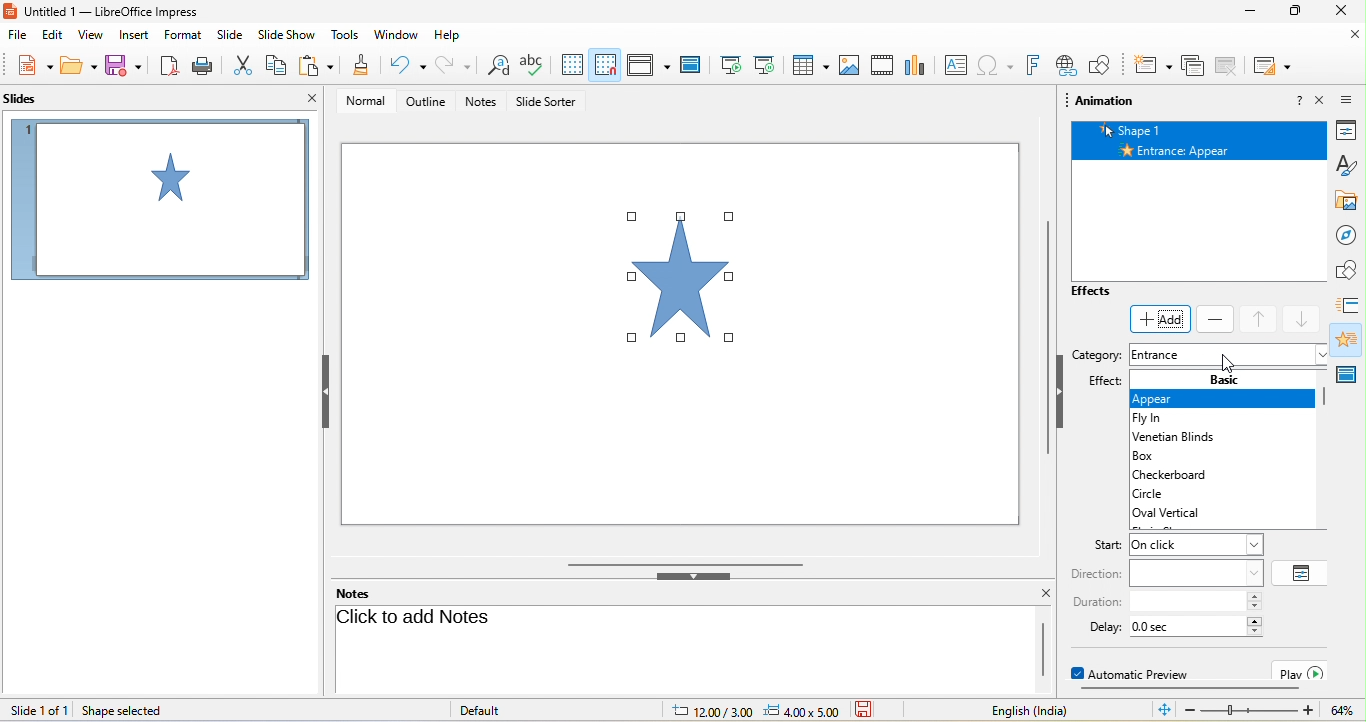 This screenshot has height=722, width=1366. What do you see at coordinates (1299, 99) in the screenshot?
I see `help` at bounding box center [1299, 99].